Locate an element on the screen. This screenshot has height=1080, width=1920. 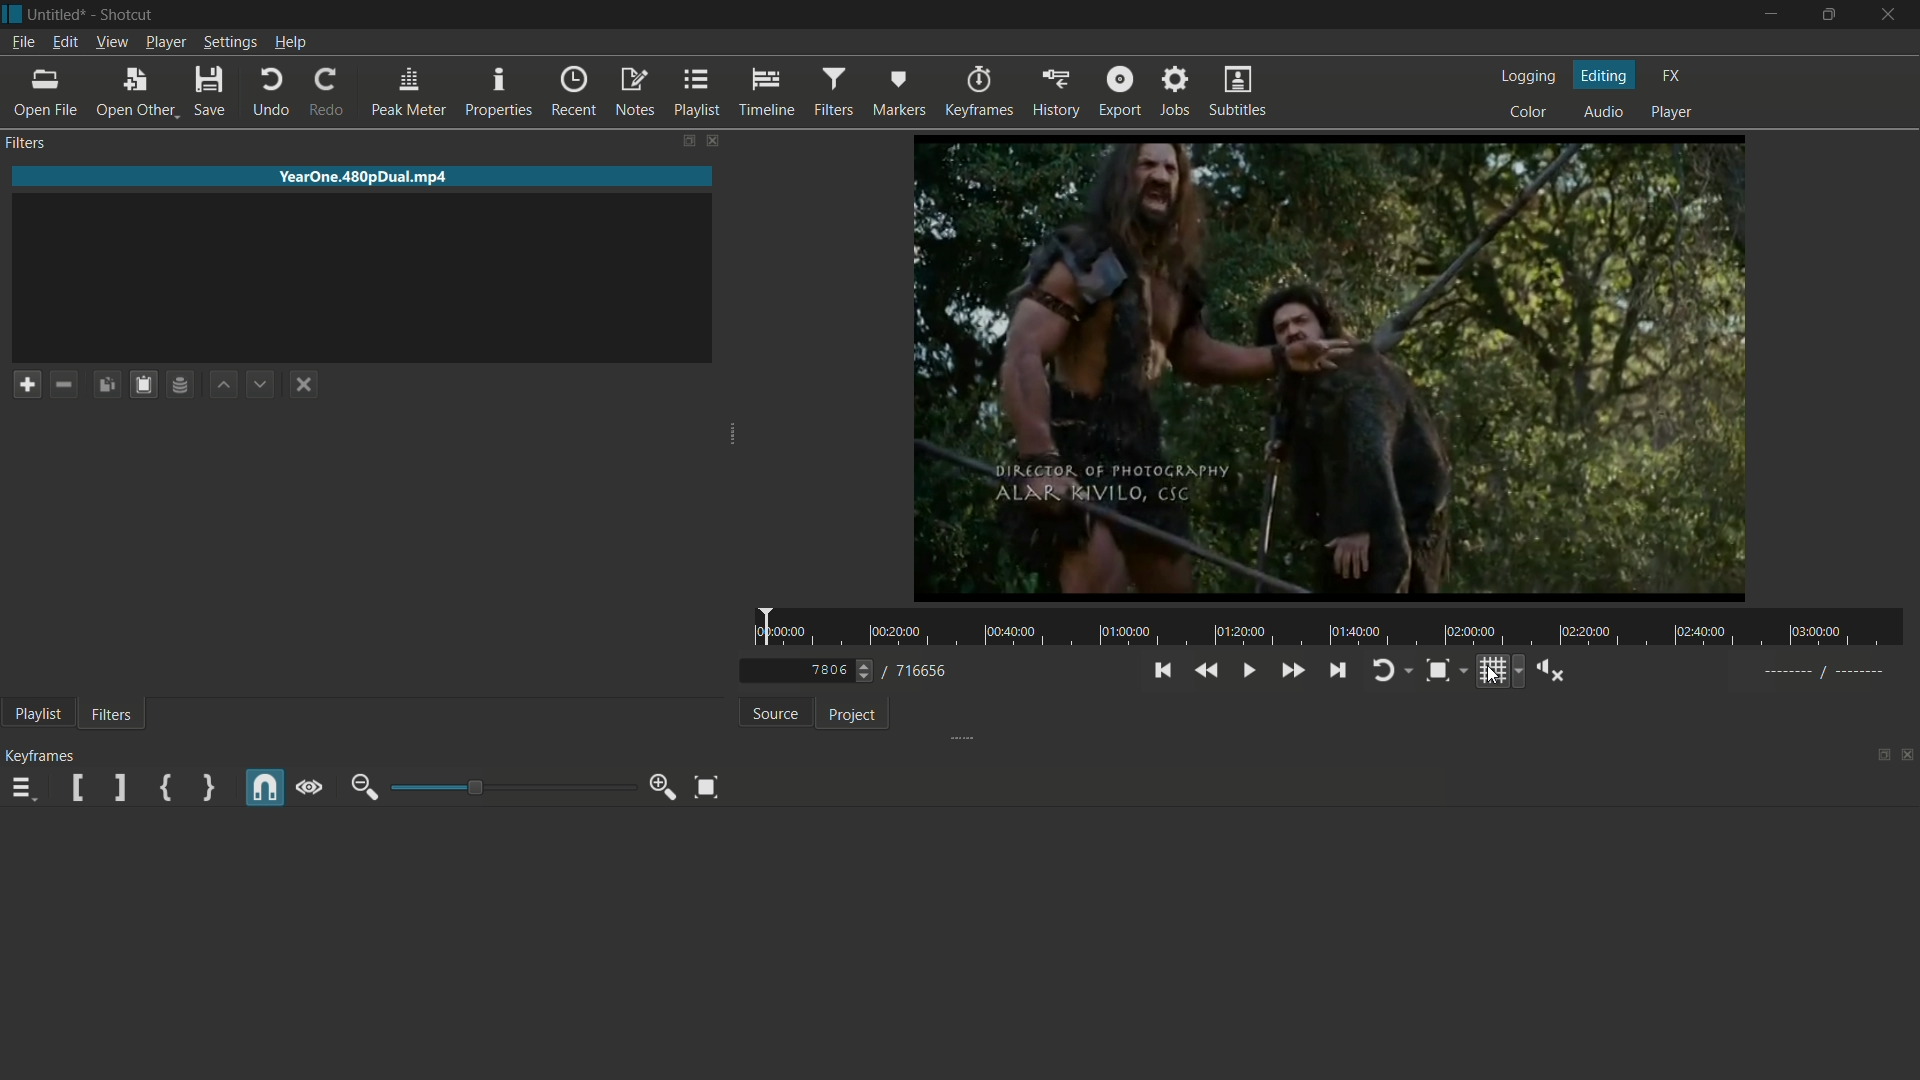
zoom out is located at coordinates (361, 789).